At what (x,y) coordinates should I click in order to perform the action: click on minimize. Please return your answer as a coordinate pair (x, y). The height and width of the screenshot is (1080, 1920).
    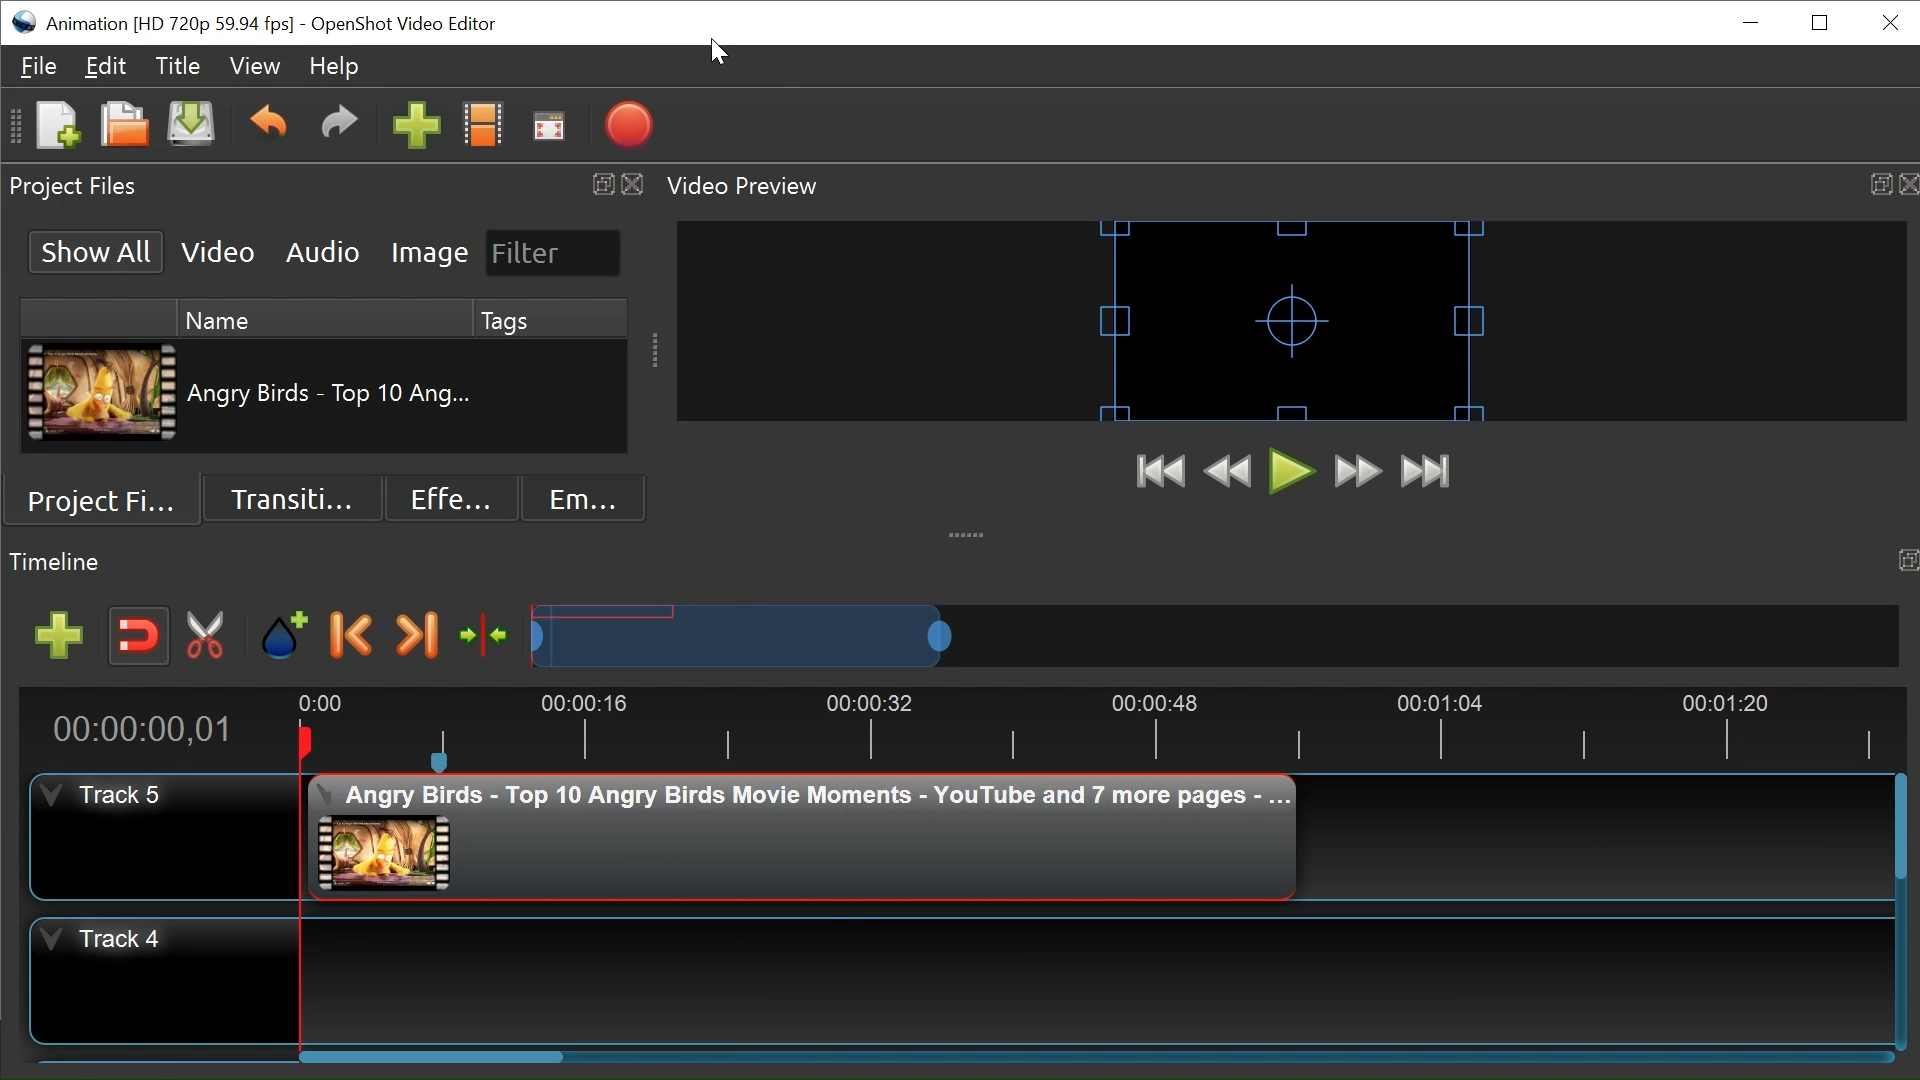
    Looking at the image, I should click on (1753, 23).